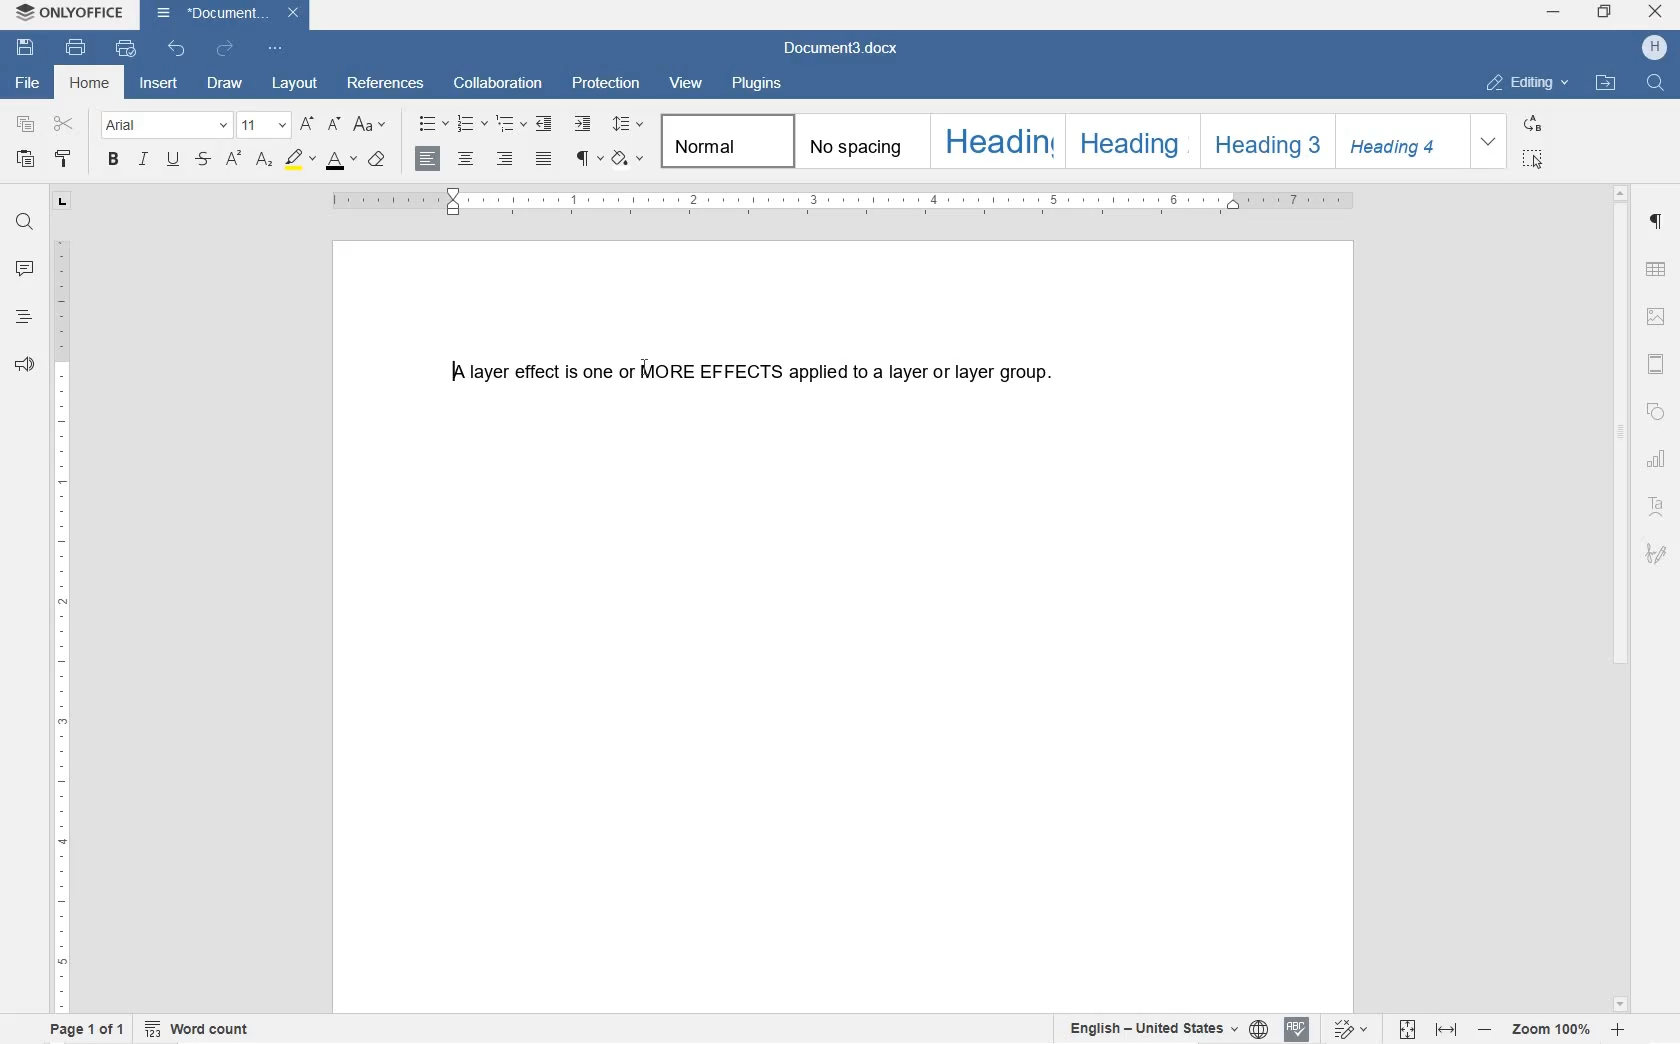  Describe the element at coordinates (1658, 505) in the screenshot. I see `TEXT ART` at that location.